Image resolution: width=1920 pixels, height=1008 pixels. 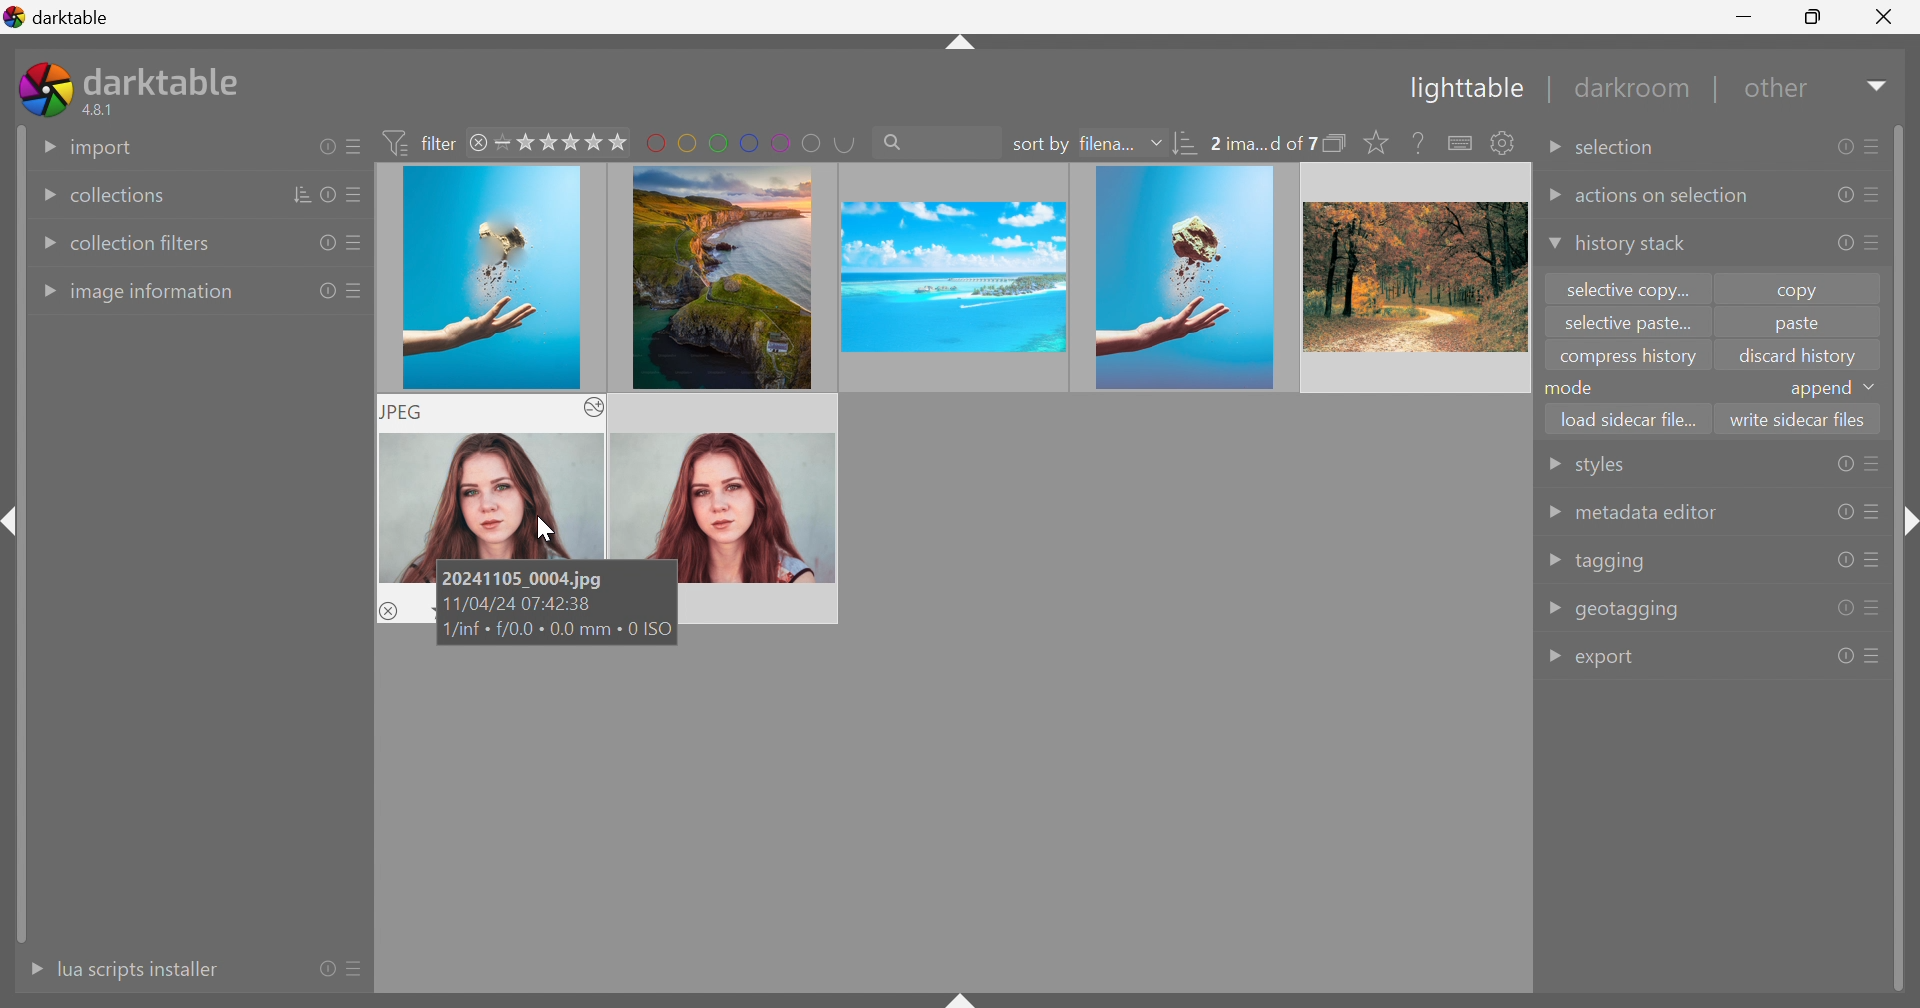 I want to click on reset, so click(x=1844, y=559).